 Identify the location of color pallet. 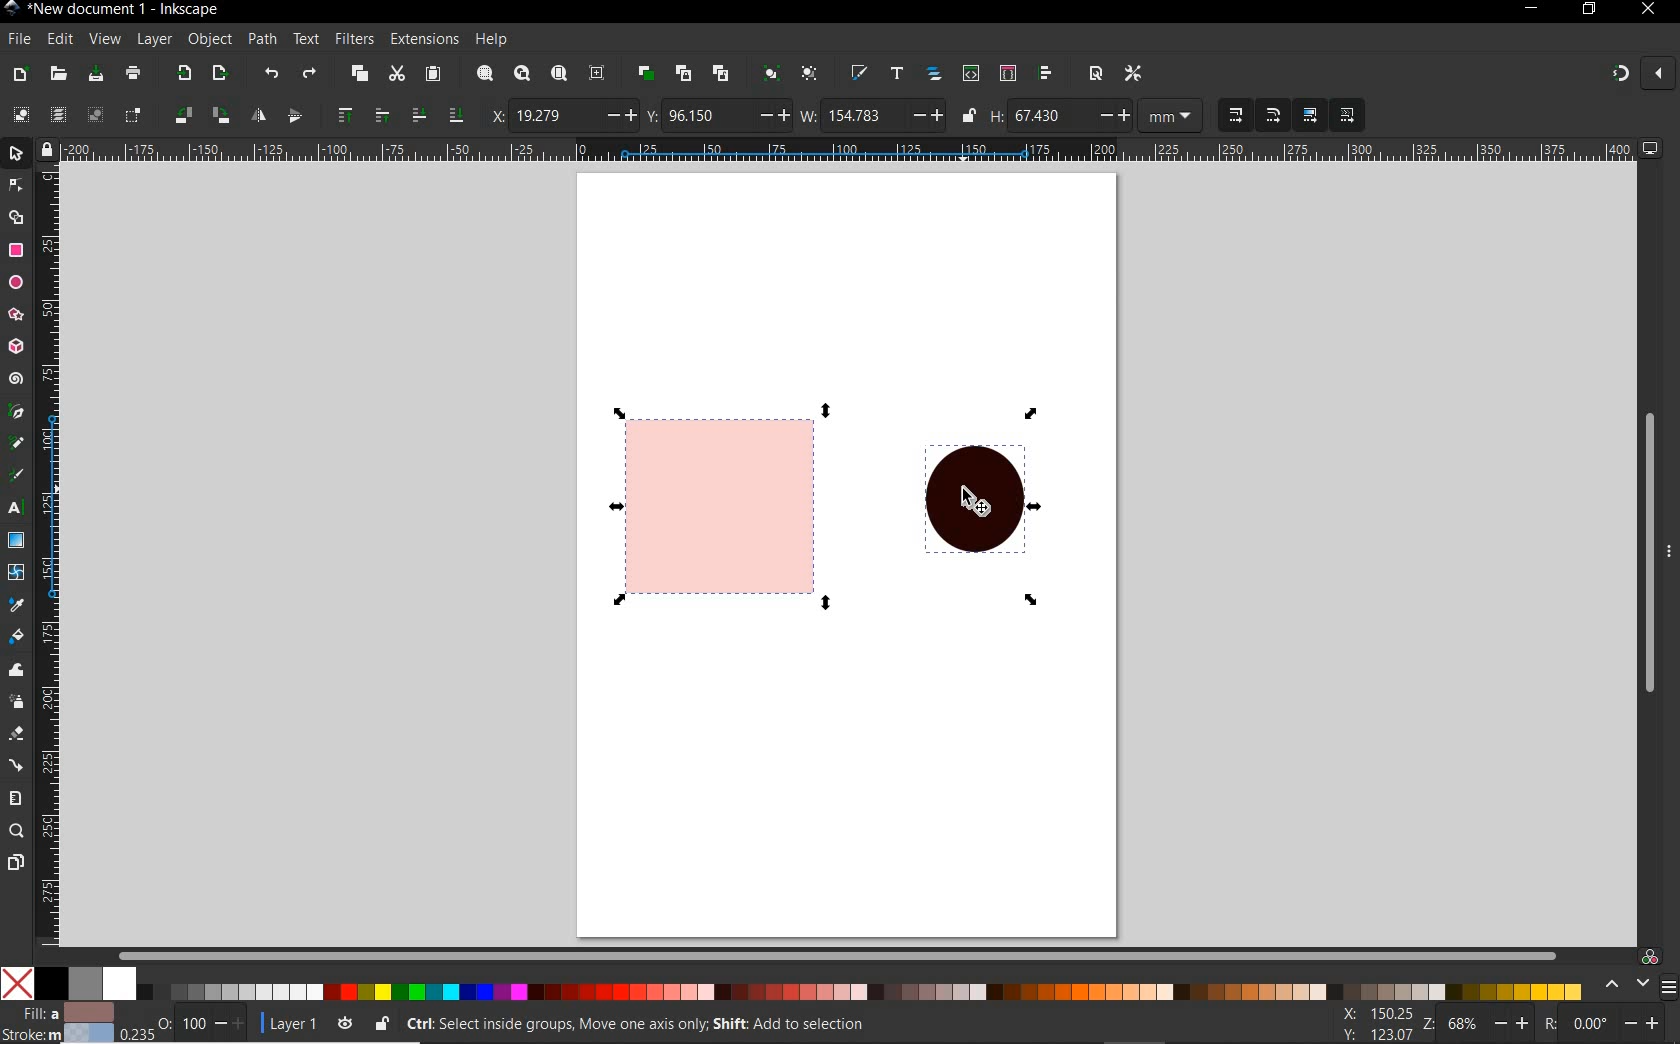
(828, 984).